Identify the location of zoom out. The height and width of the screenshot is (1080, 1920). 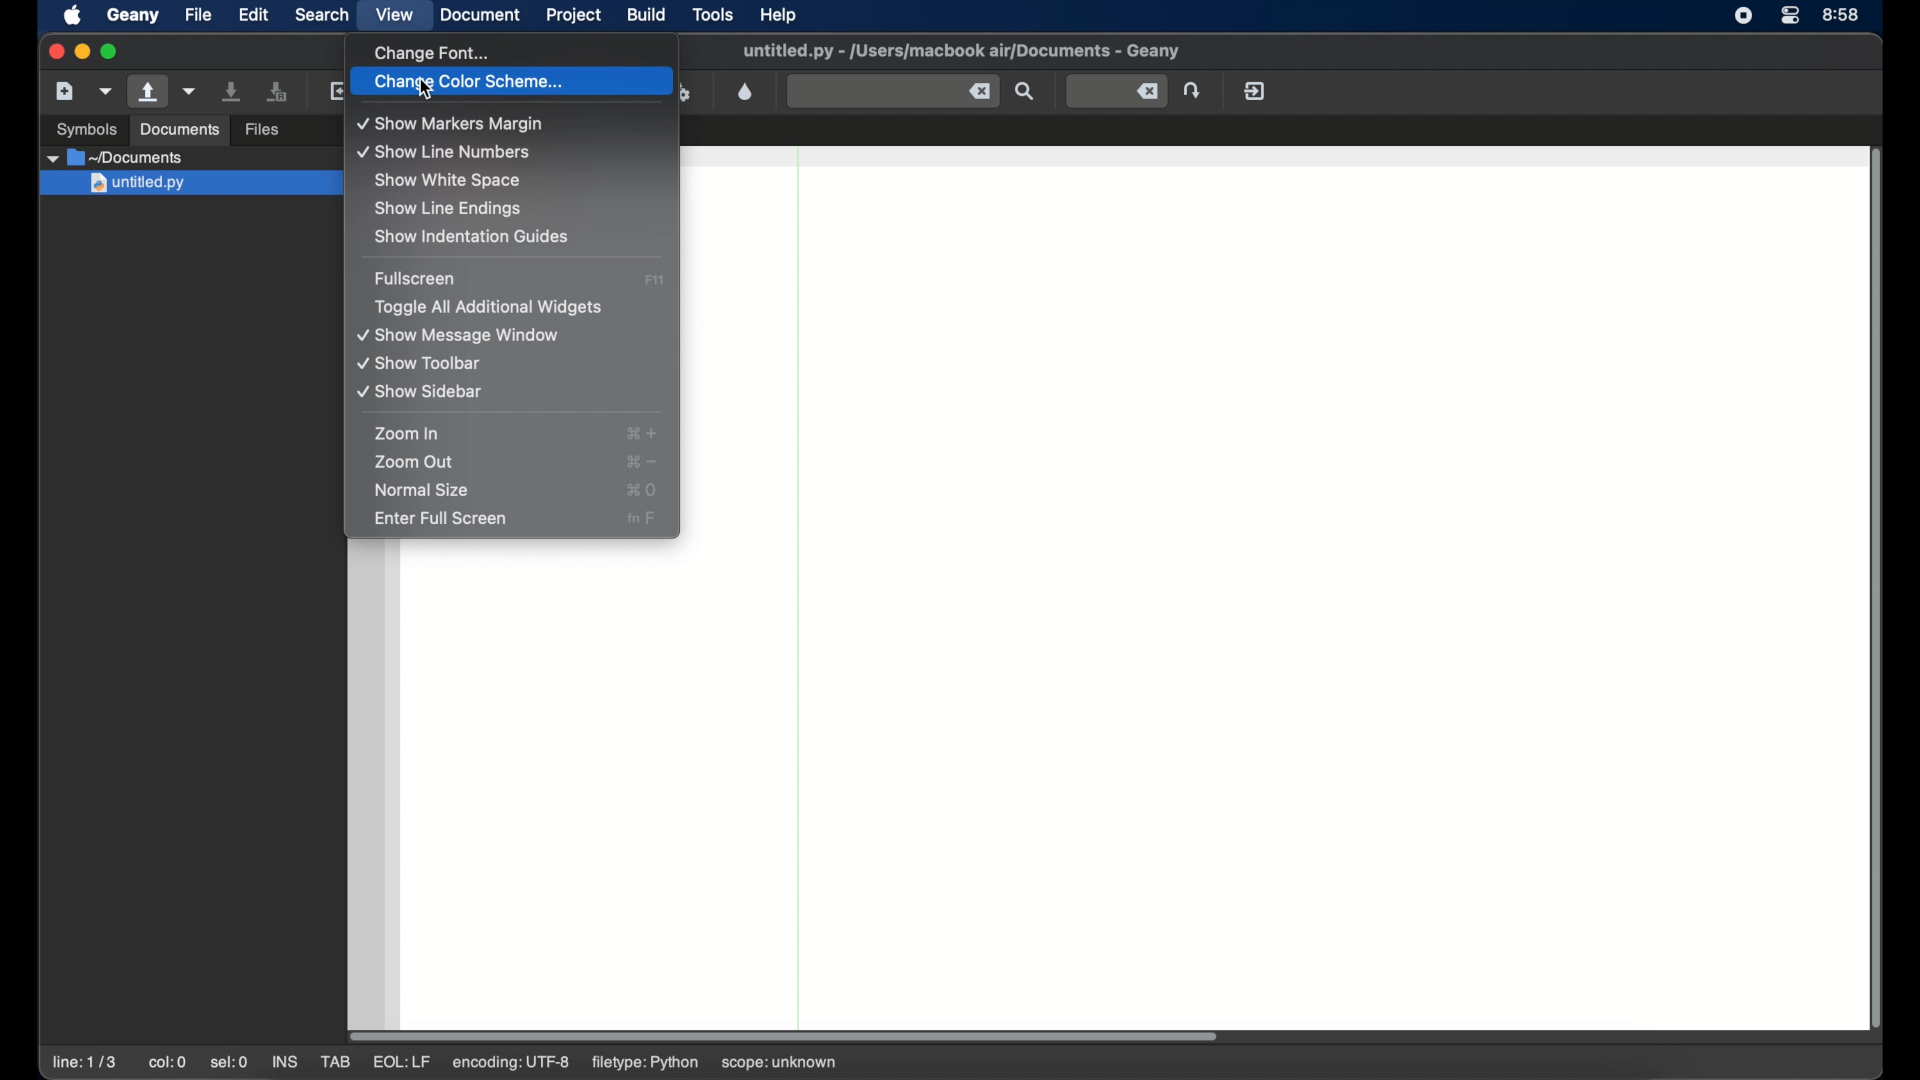
(413, 463).